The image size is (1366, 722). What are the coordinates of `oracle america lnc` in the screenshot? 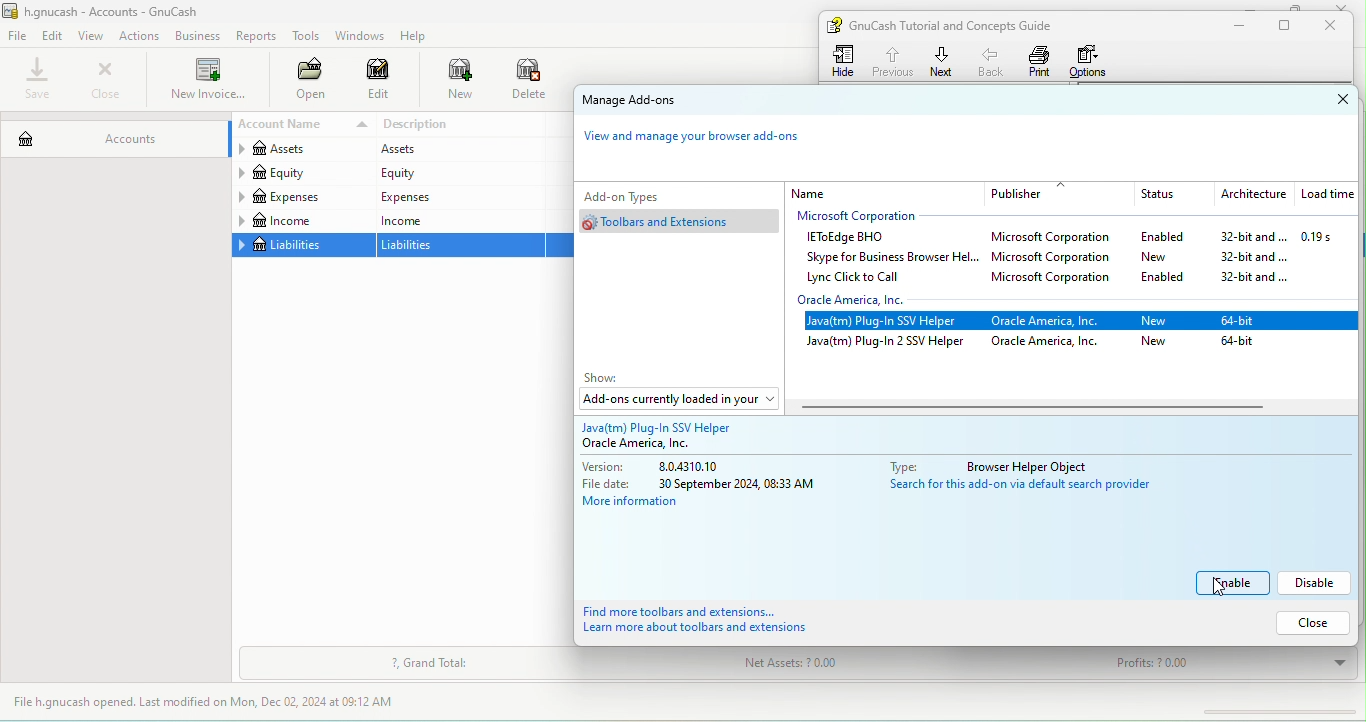 It's located at (868, 300).